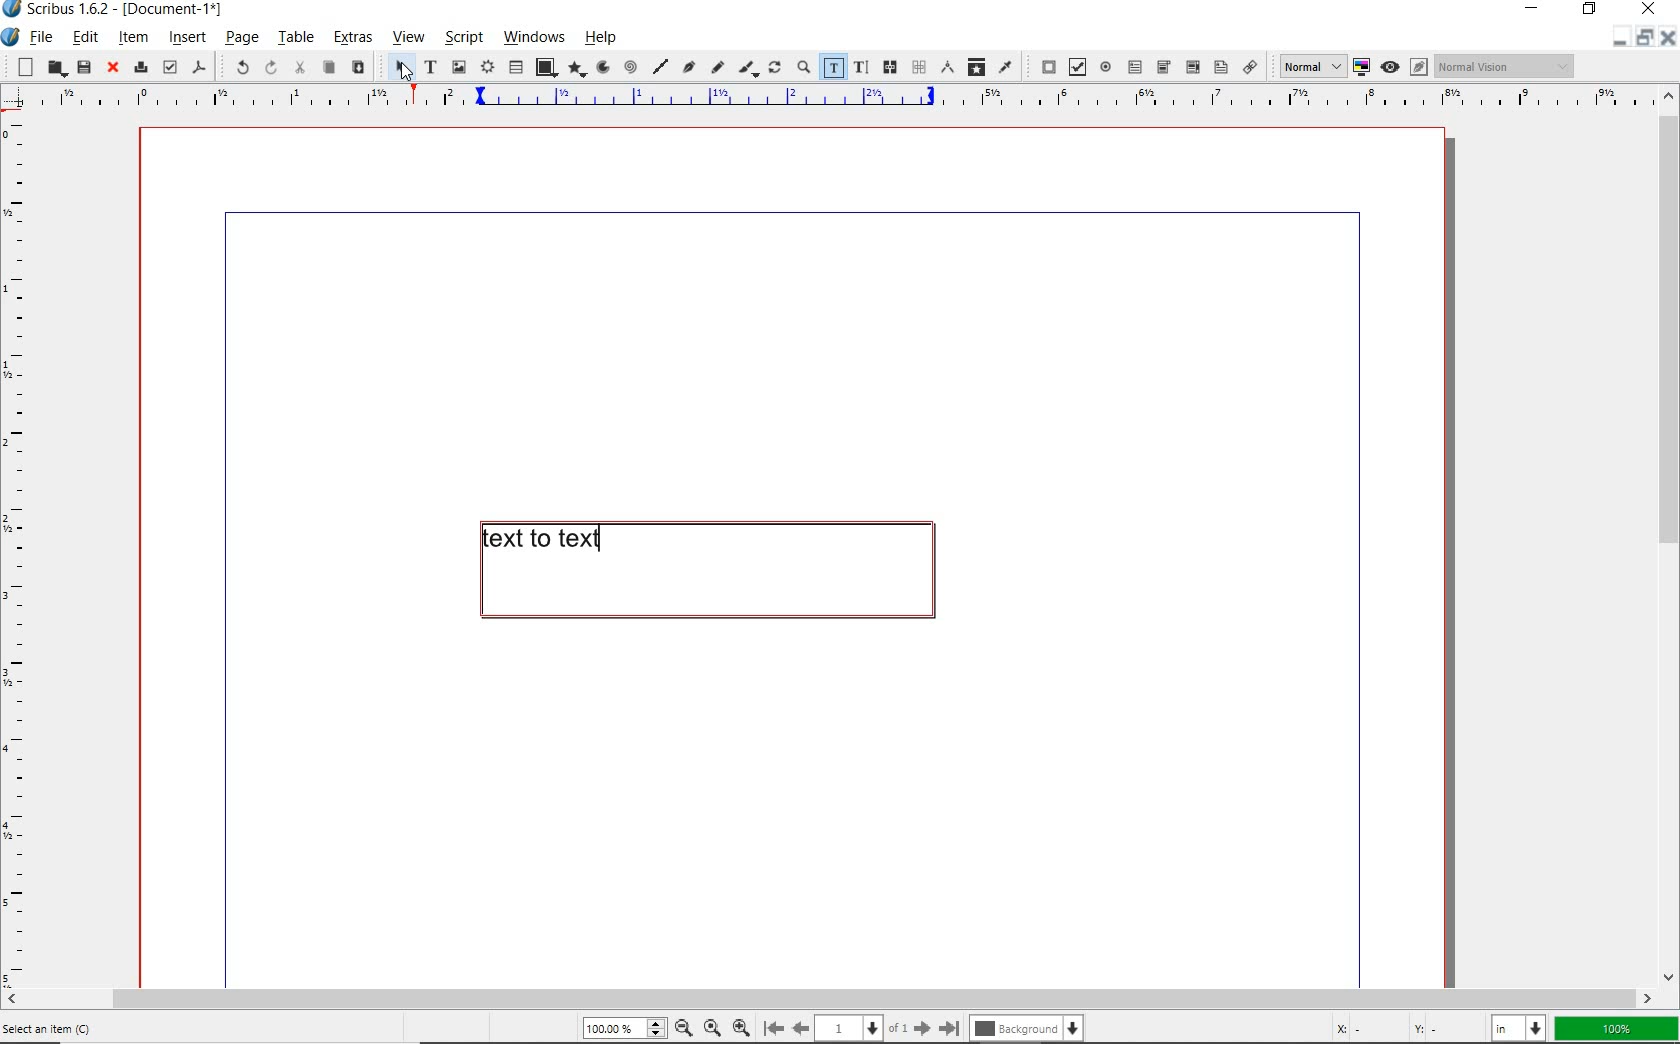  What do you see at coordinates (110, 68) in the screenshot?
I see `close` at bounding box center [110, 68].